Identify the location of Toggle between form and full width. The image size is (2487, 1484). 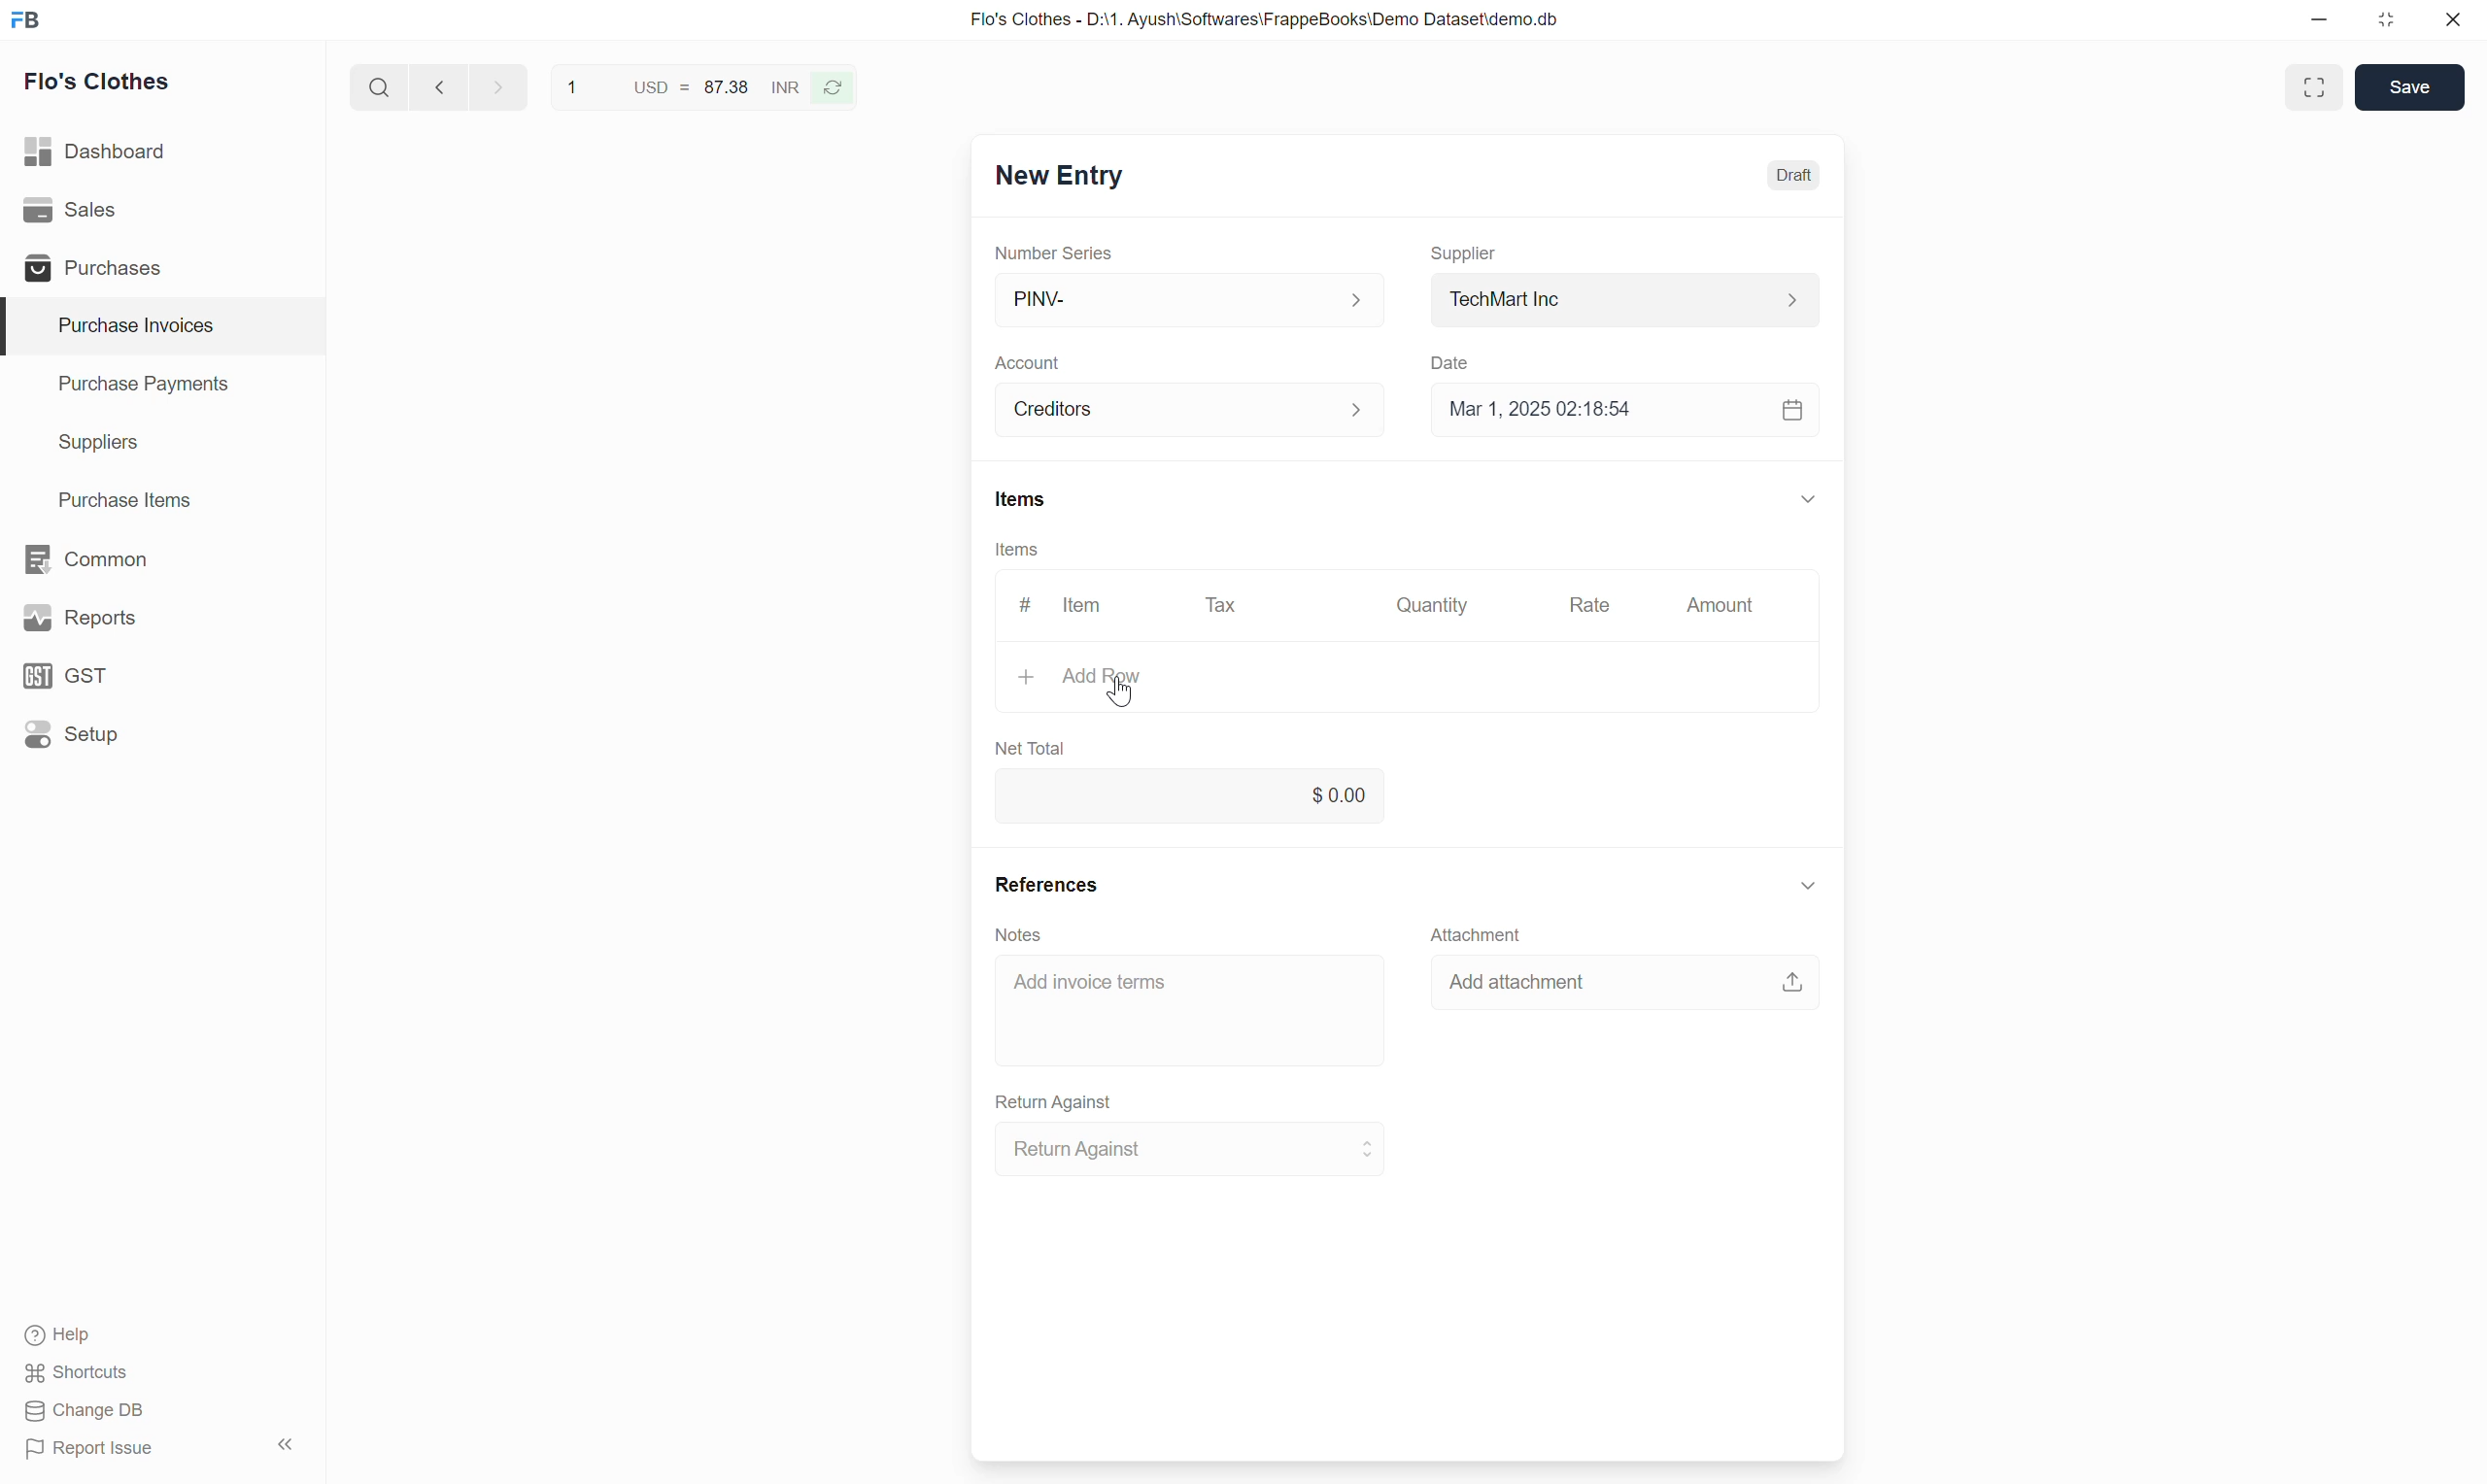
(2313, 87).